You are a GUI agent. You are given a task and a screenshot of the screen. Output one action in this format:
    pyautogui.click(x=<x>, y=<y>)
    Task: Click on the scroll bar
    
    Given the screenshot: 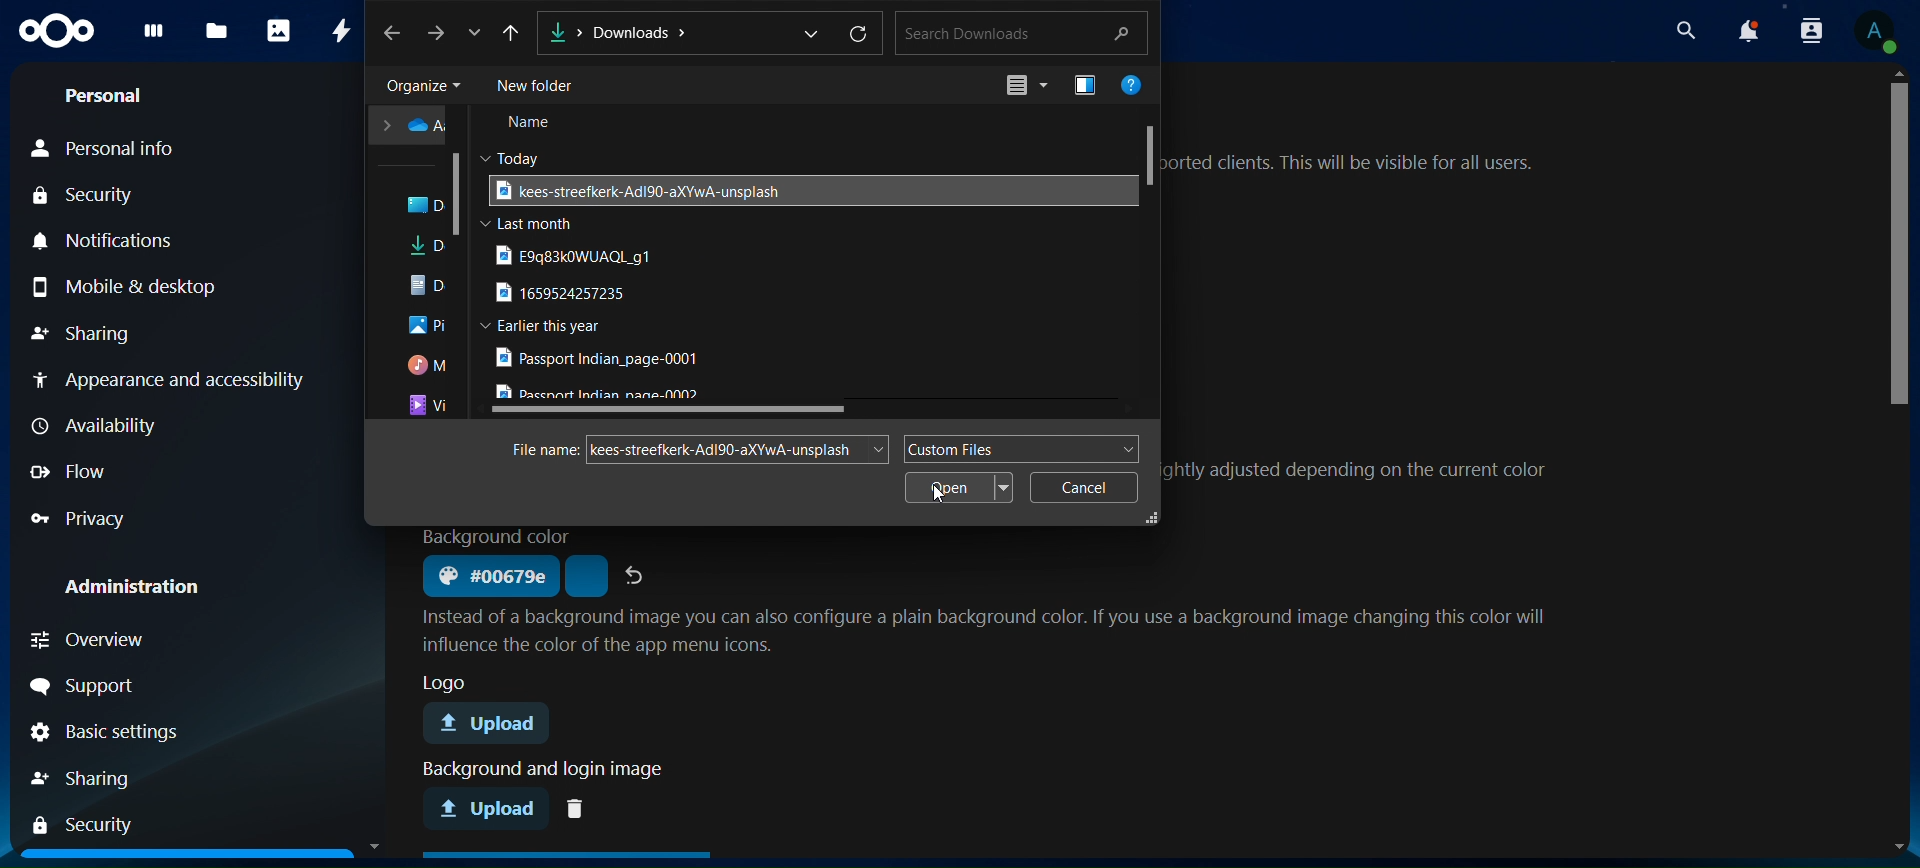 What is the action you would take?
    pyautogui.click(x=461, y=194)
    